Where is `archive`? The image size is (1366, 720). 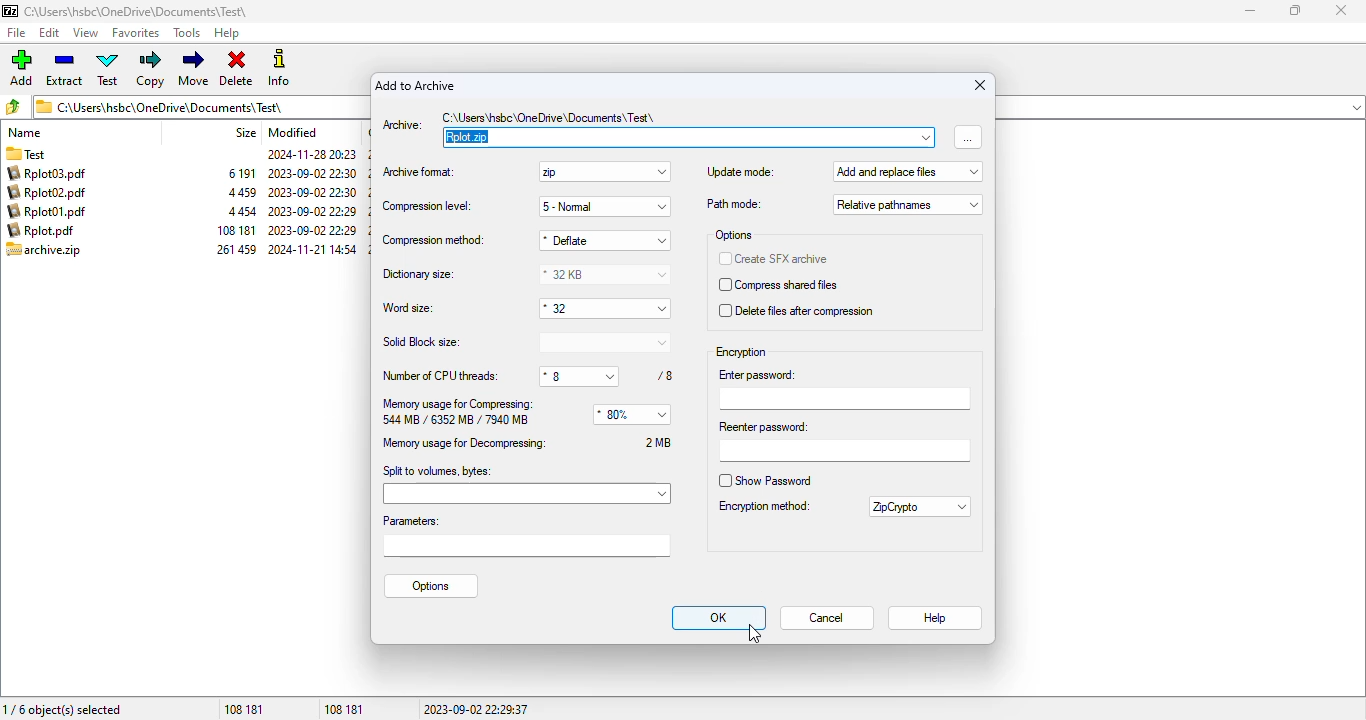 archive is located at coordinates (44, 250).